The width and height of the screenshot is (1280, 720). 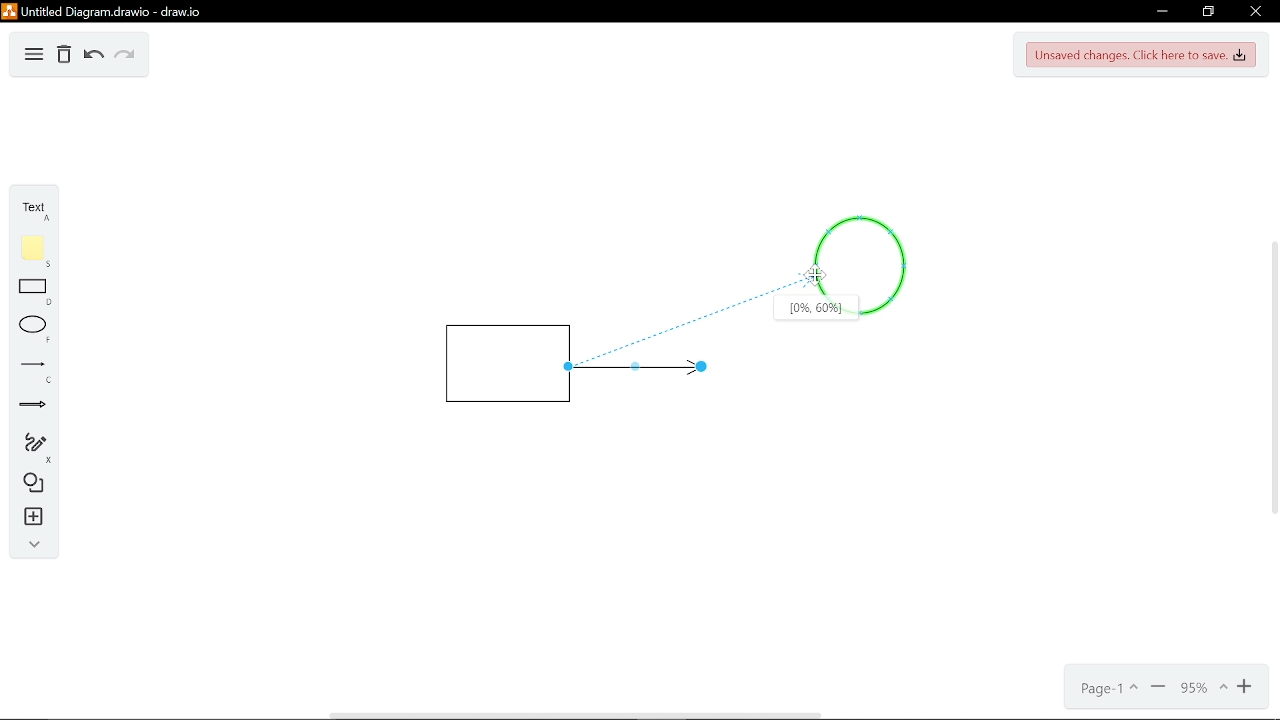 What do you see at coordinates (498, 363) in the screenshot?
I see `Rectangle` at bounding box center [498, 363].